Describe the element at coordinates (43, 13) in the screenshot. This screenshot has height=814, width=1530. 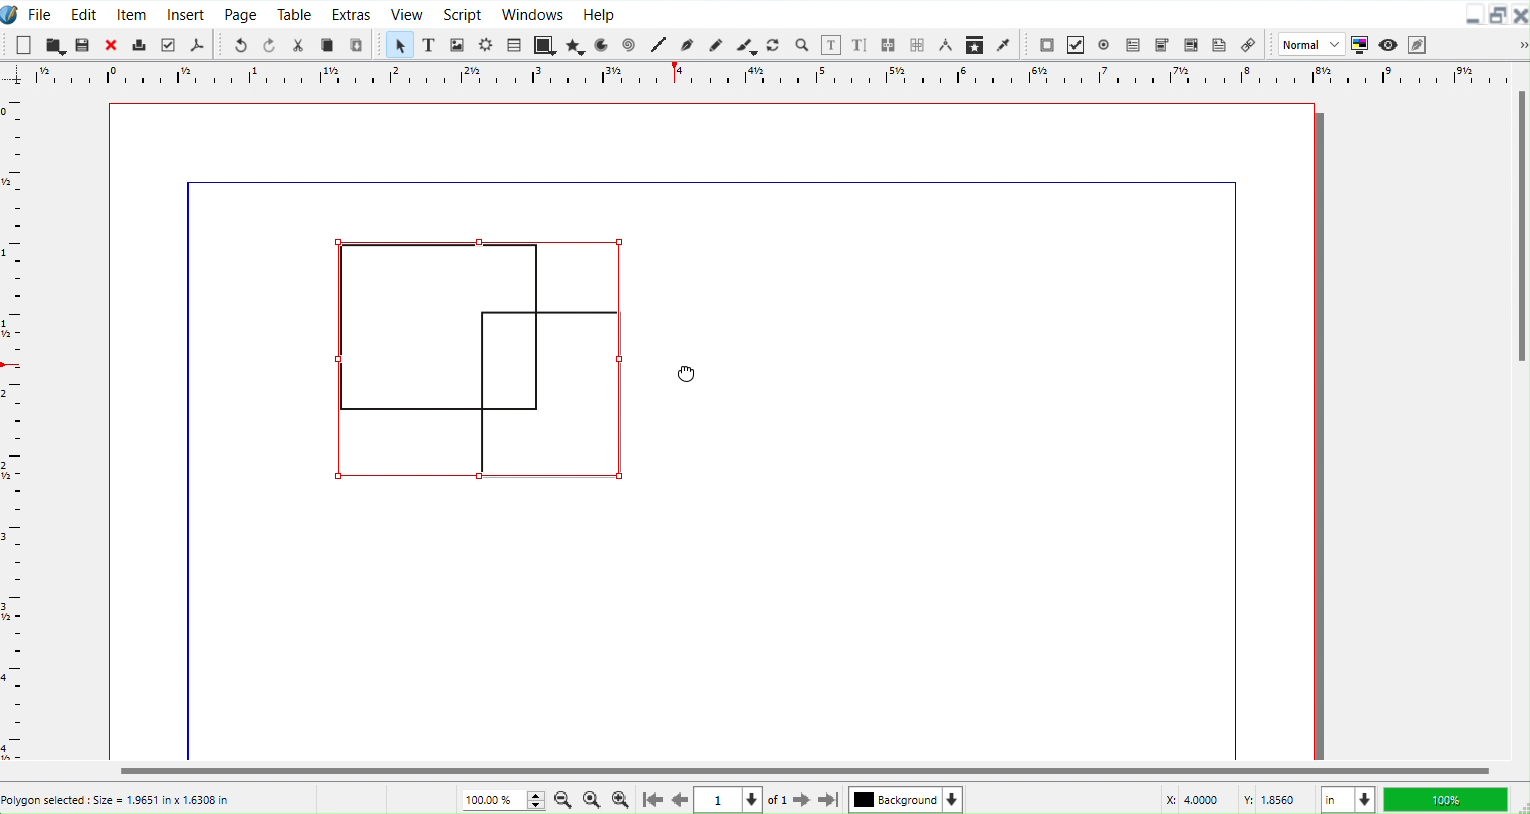
I see `File` at that location.